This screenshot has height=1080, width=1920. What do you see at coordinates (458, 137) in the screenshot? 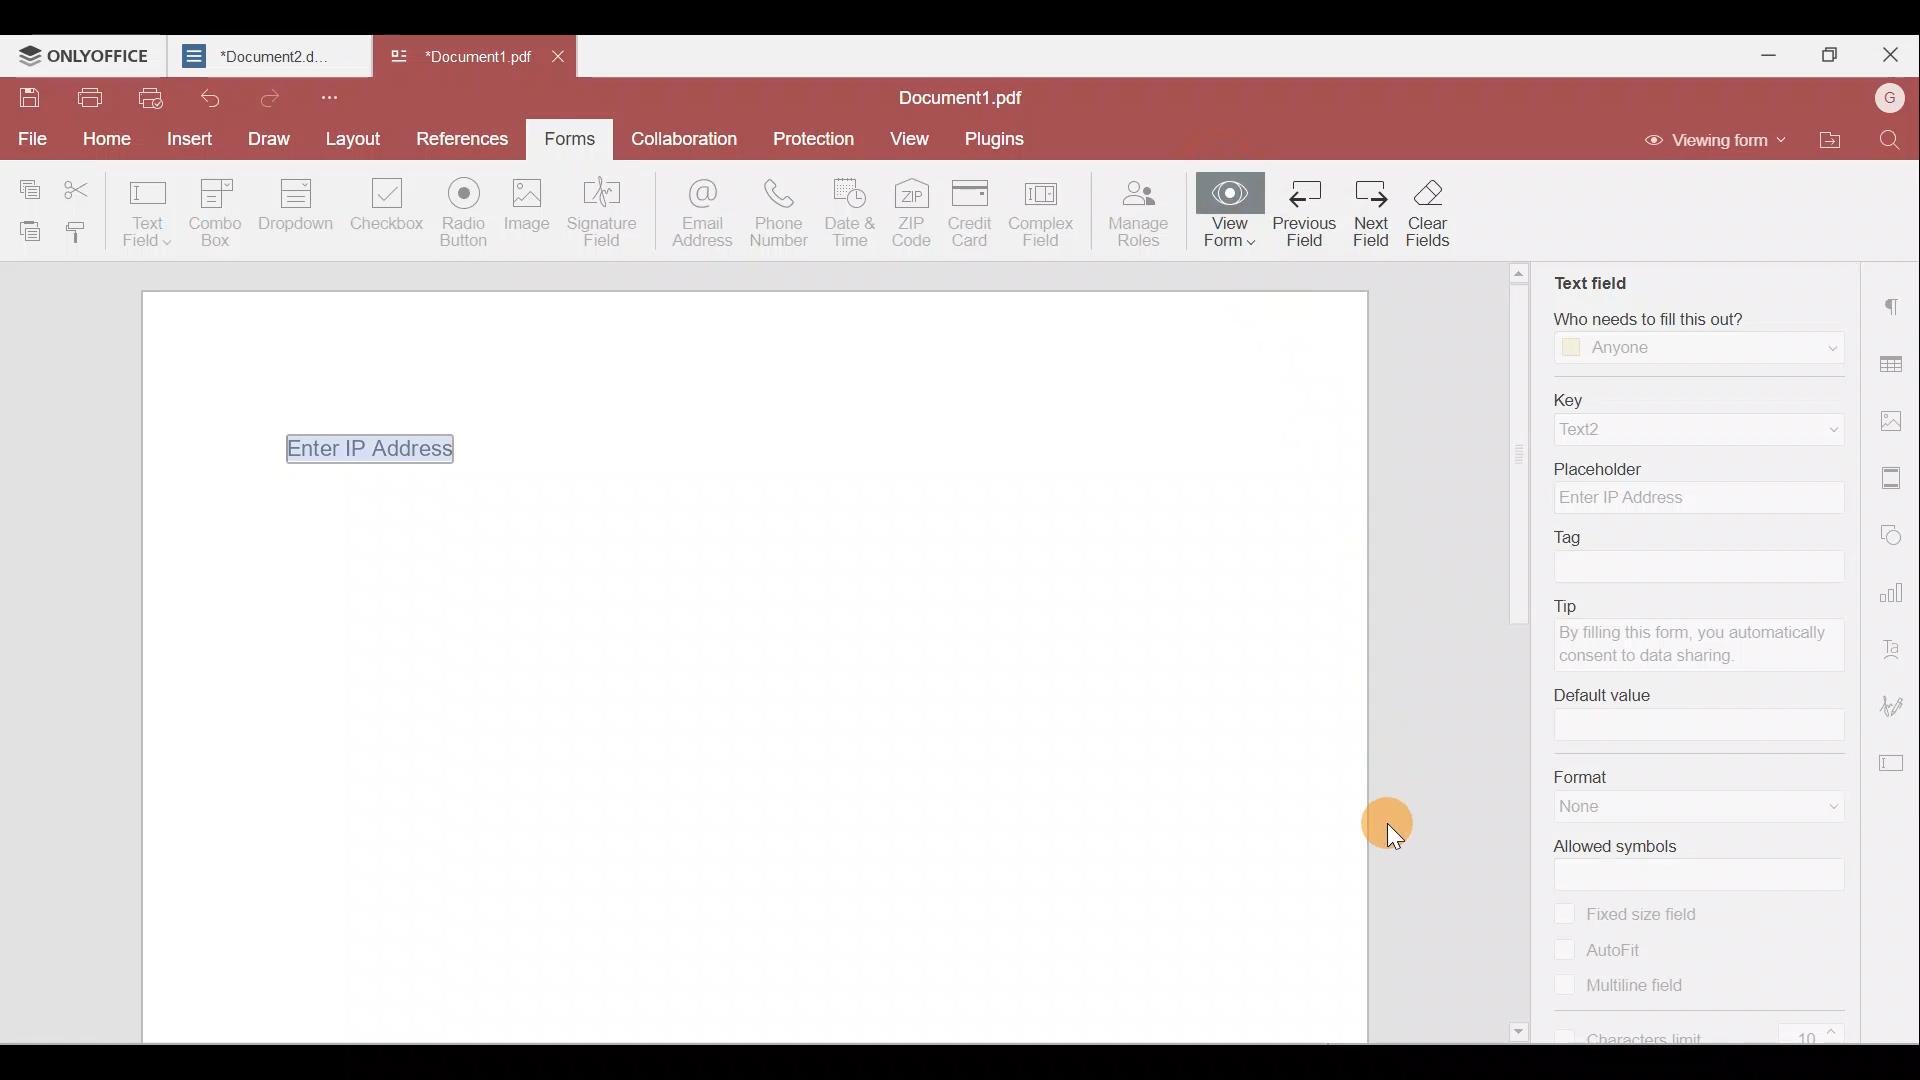
I see `References` at bounding box center [458, 137].